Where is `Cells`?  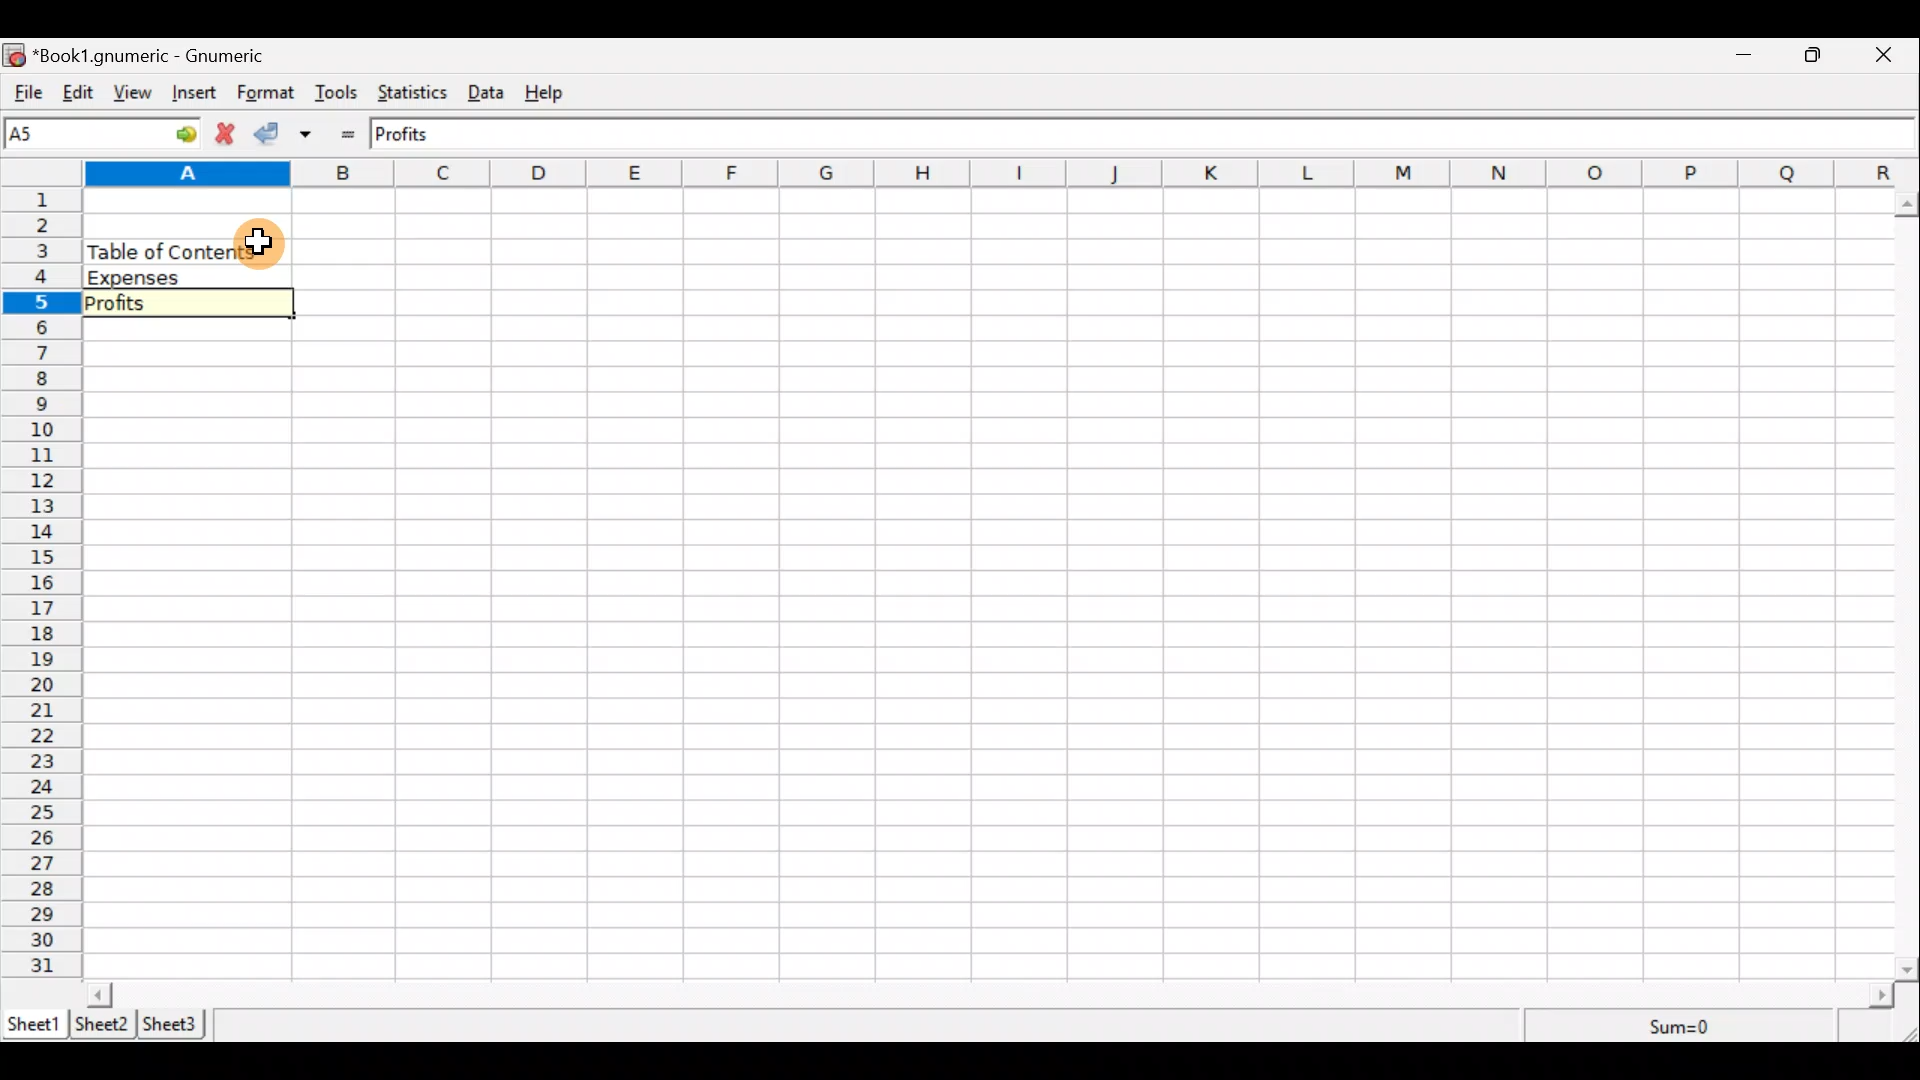
Cells is located at coordinates (1086, 584).